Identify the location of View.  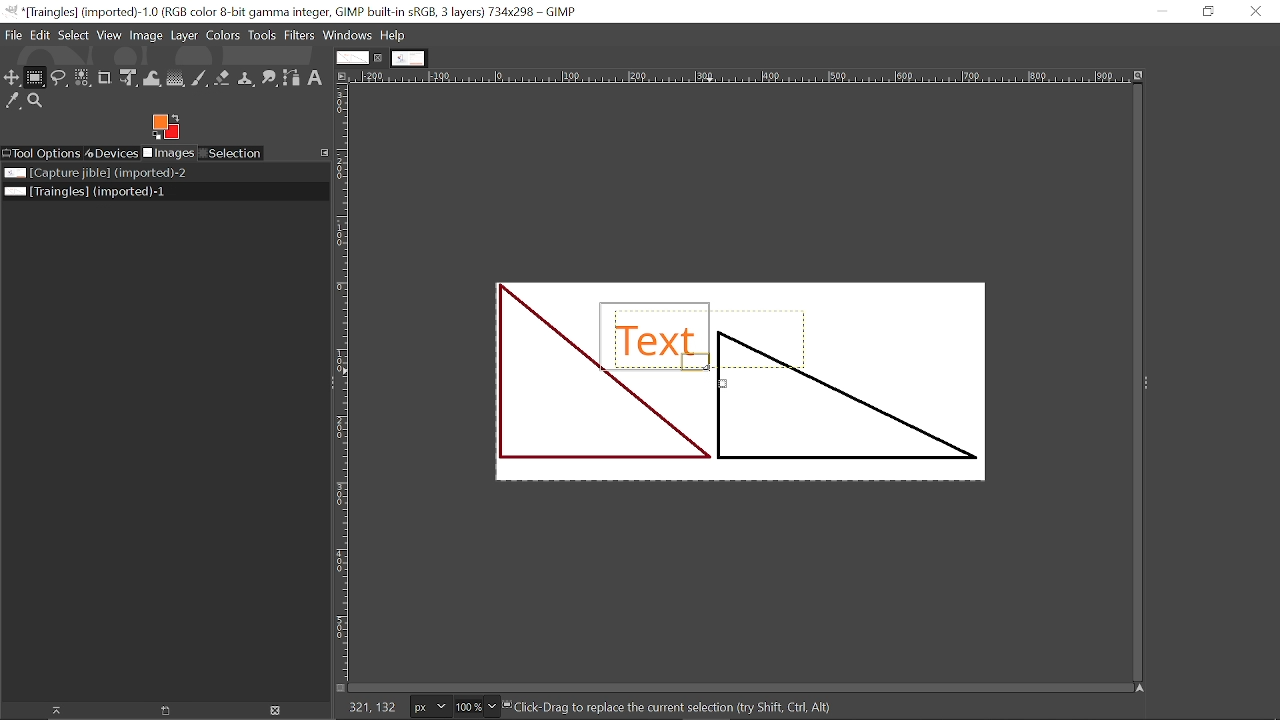
(110, 37).